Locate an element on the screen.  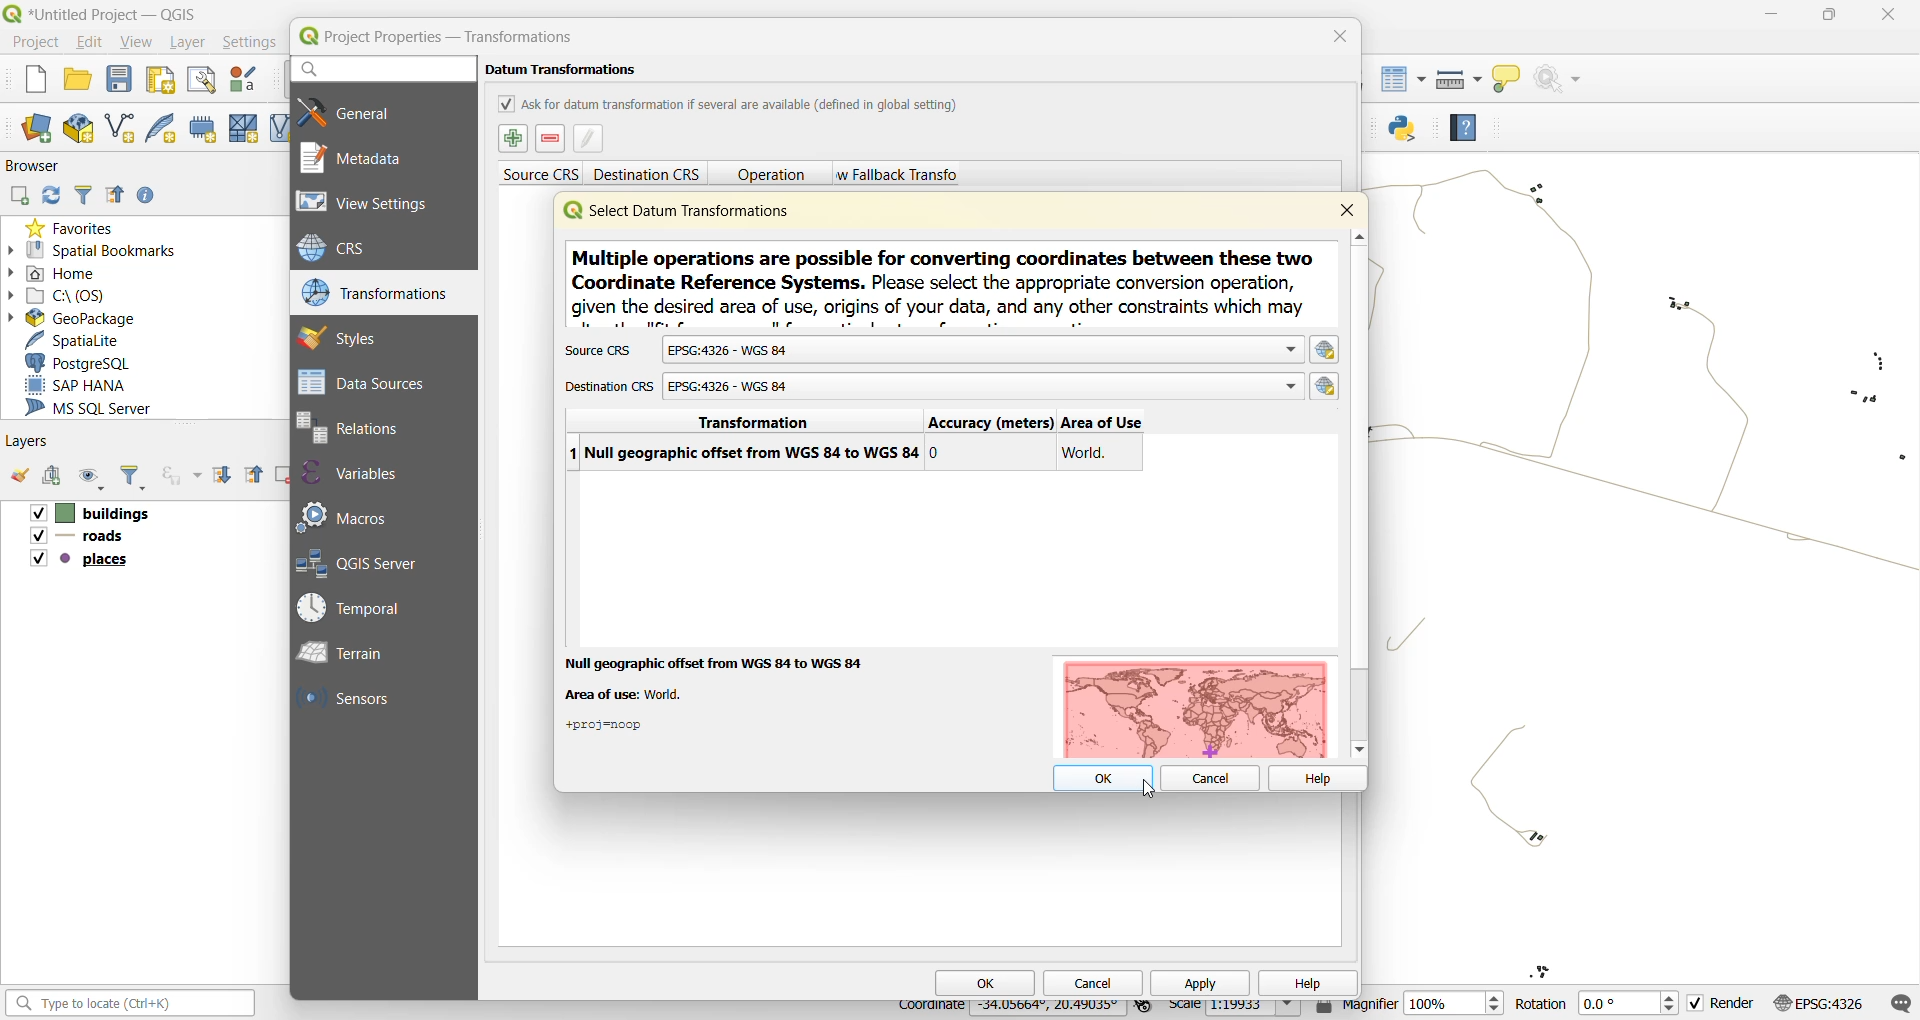
index number is located at coordinates (573, 455).